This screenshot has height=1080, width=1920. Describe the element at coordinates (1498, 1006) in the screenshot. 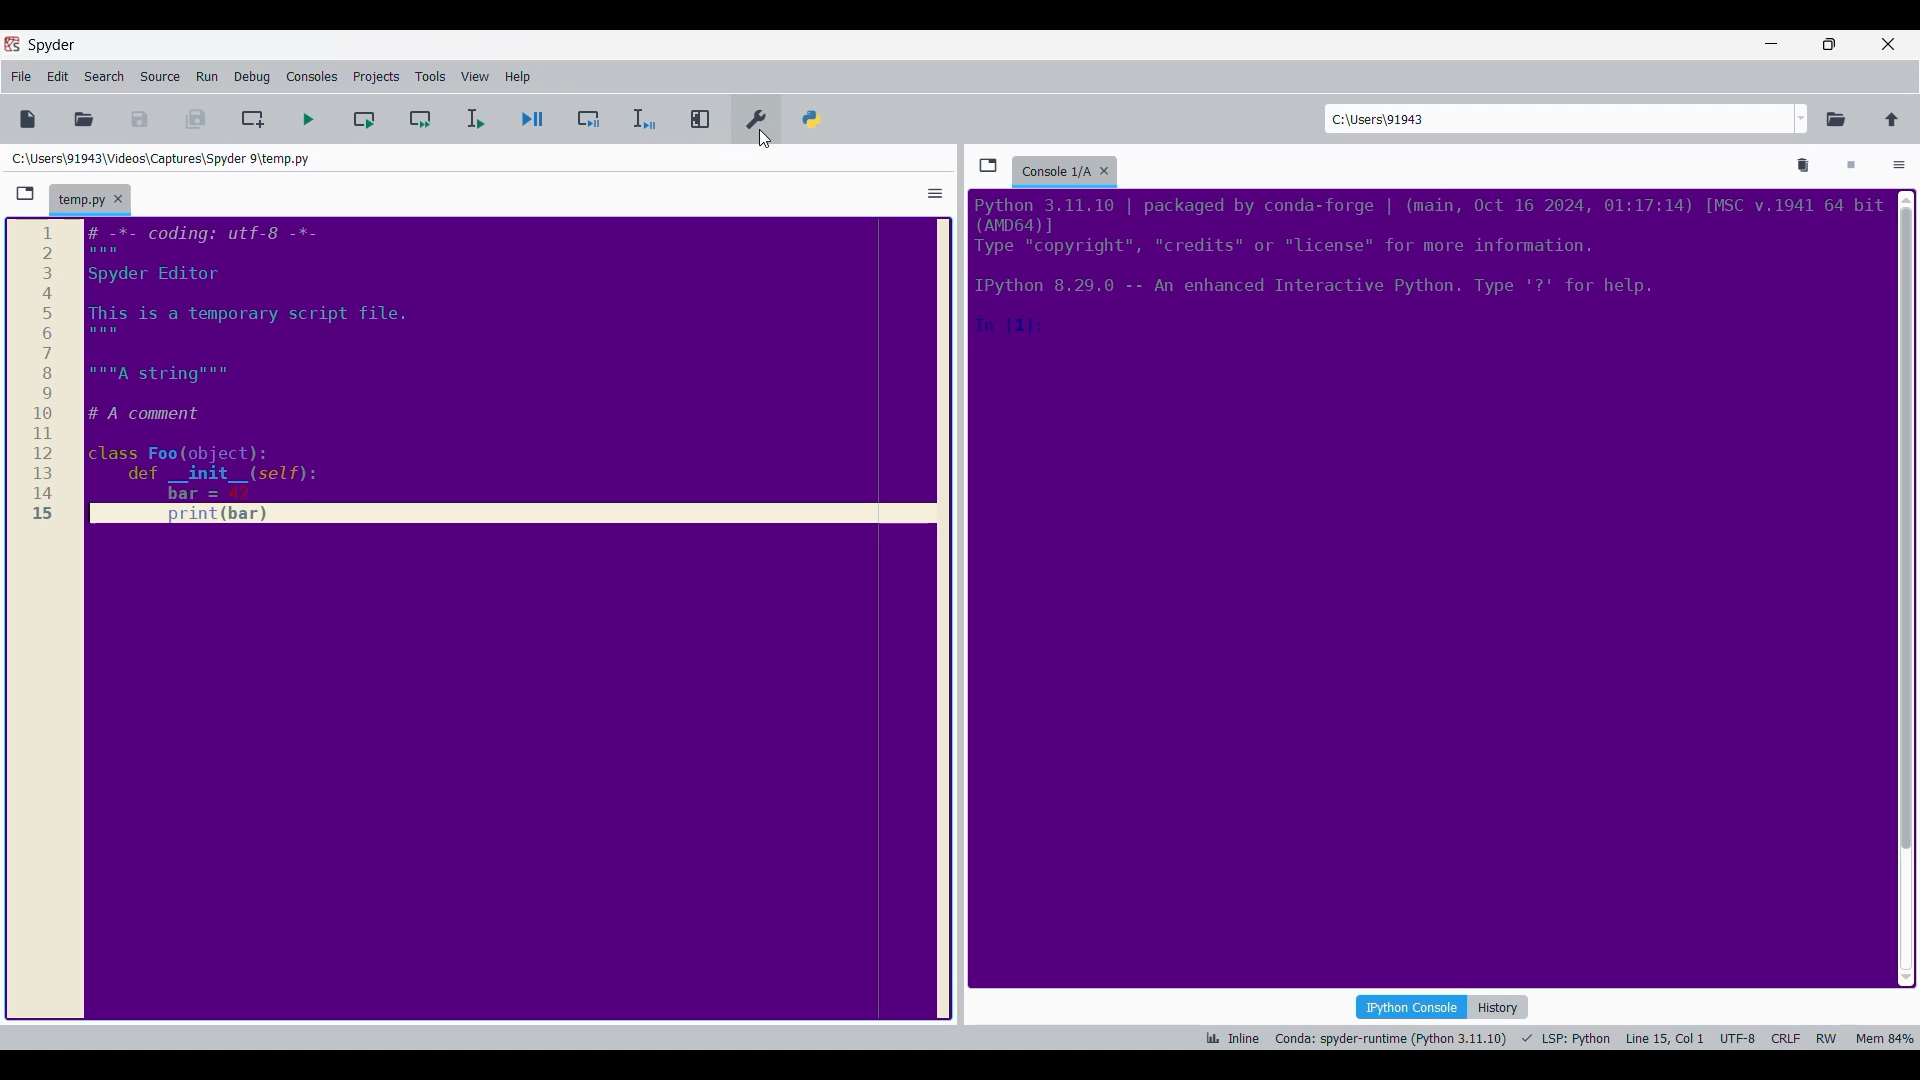

I see `History` at that location.